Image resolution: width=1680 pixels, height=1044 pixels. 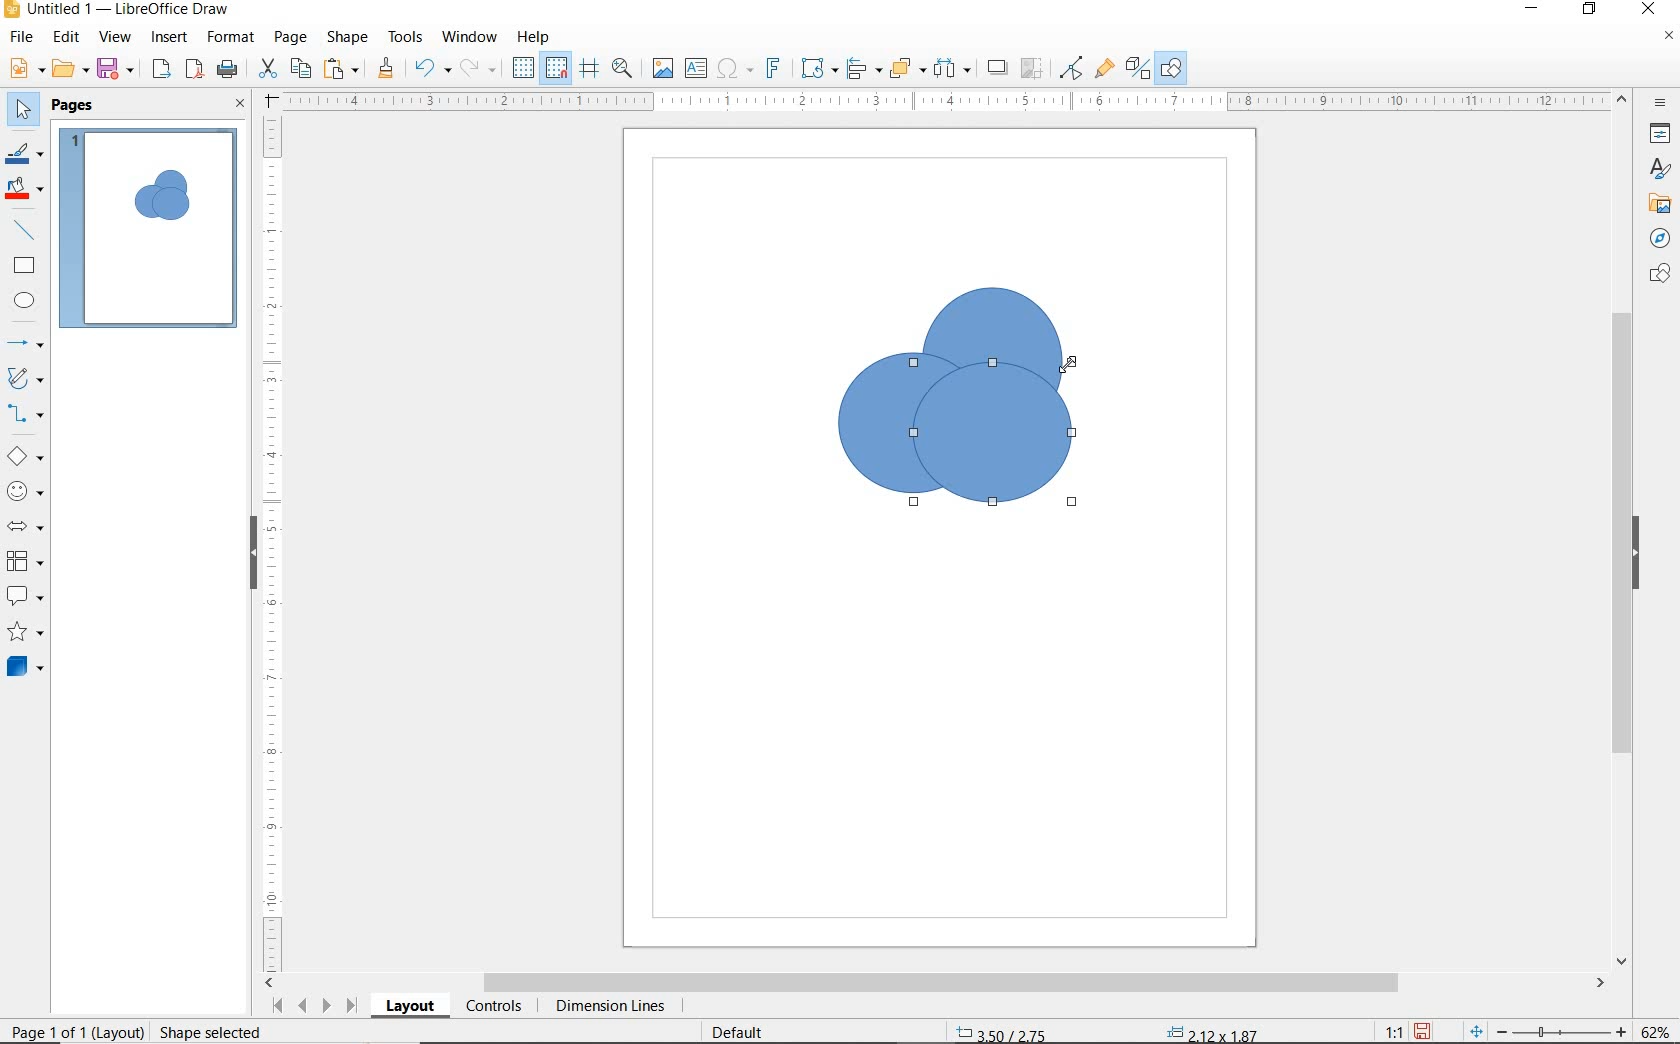 What do you see at coordinates (1656, 1028) in the screenshot?
I see `ZOOM FACTOR` at bounding box center [1656, 1028].